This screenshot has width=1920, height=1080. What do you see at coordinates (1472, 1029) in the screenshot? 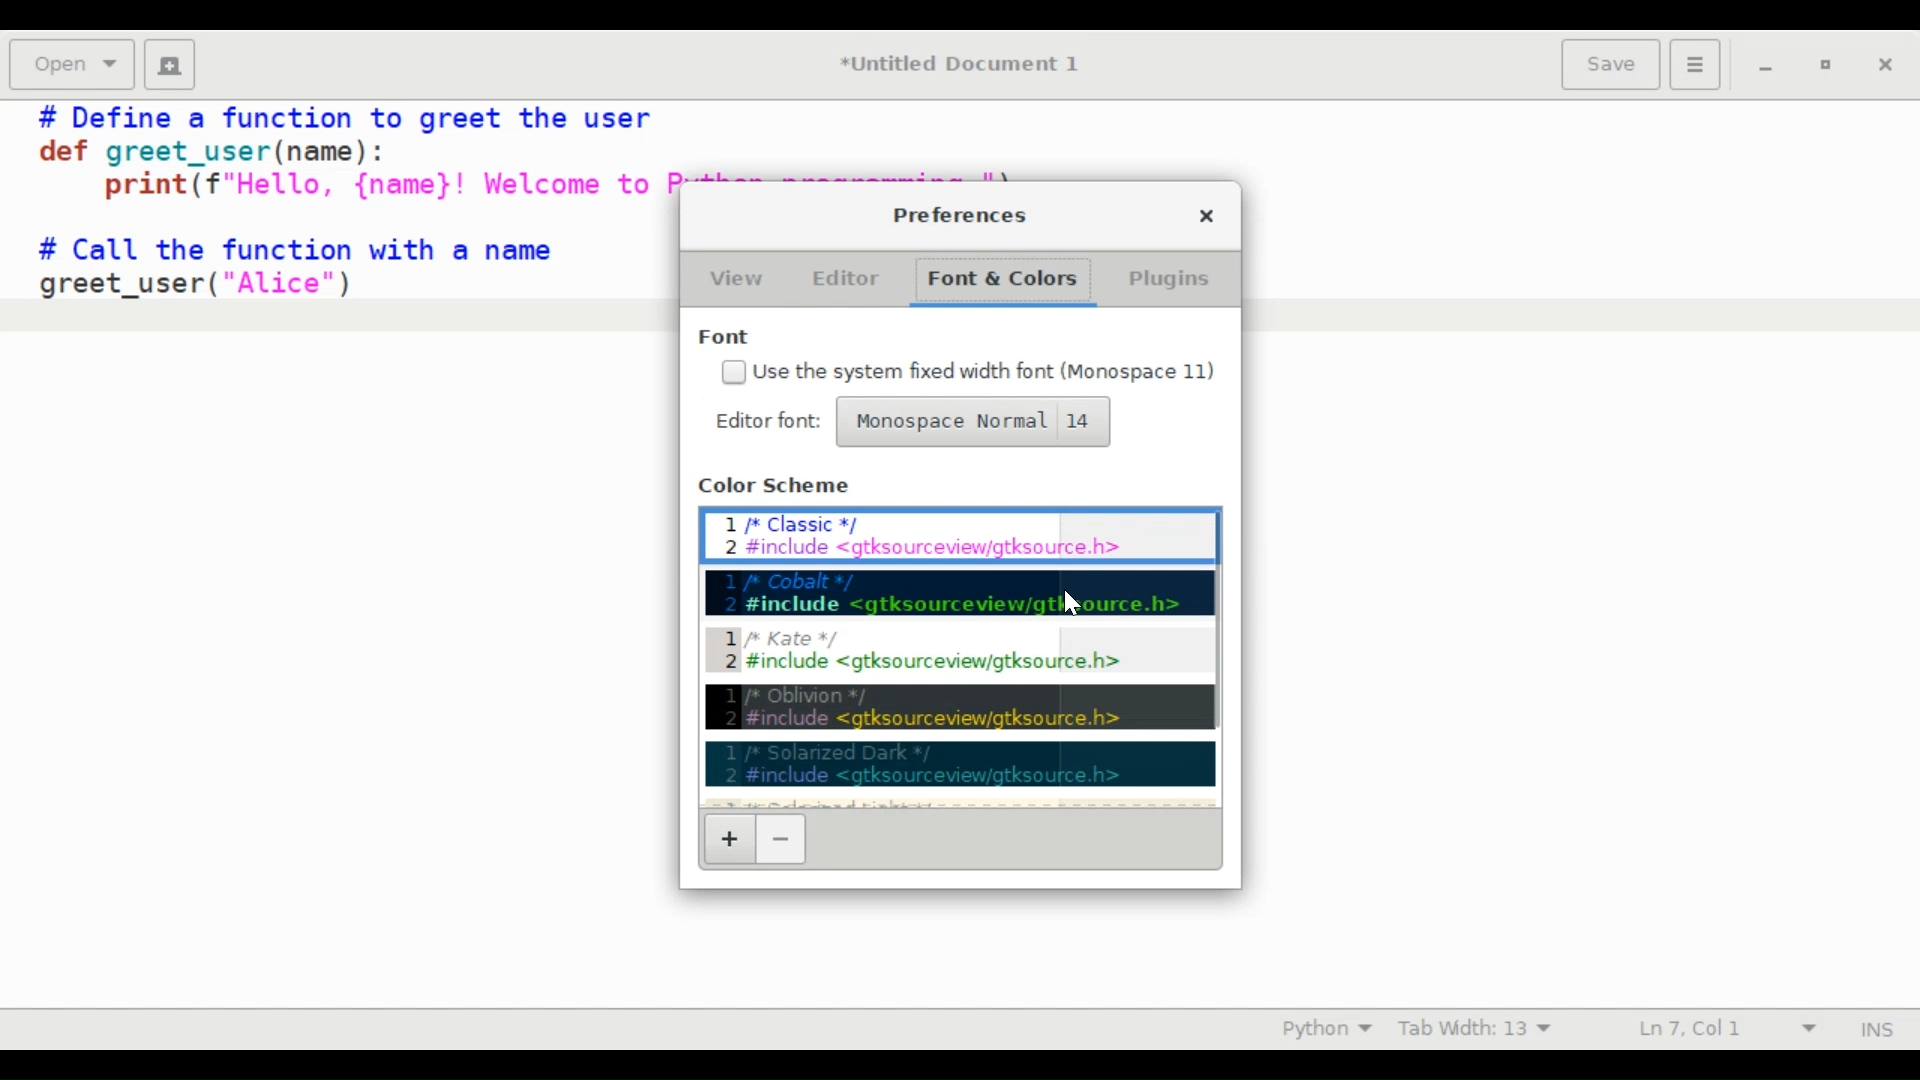
I see `Tab Width` at bounding box center [1472, 1029].